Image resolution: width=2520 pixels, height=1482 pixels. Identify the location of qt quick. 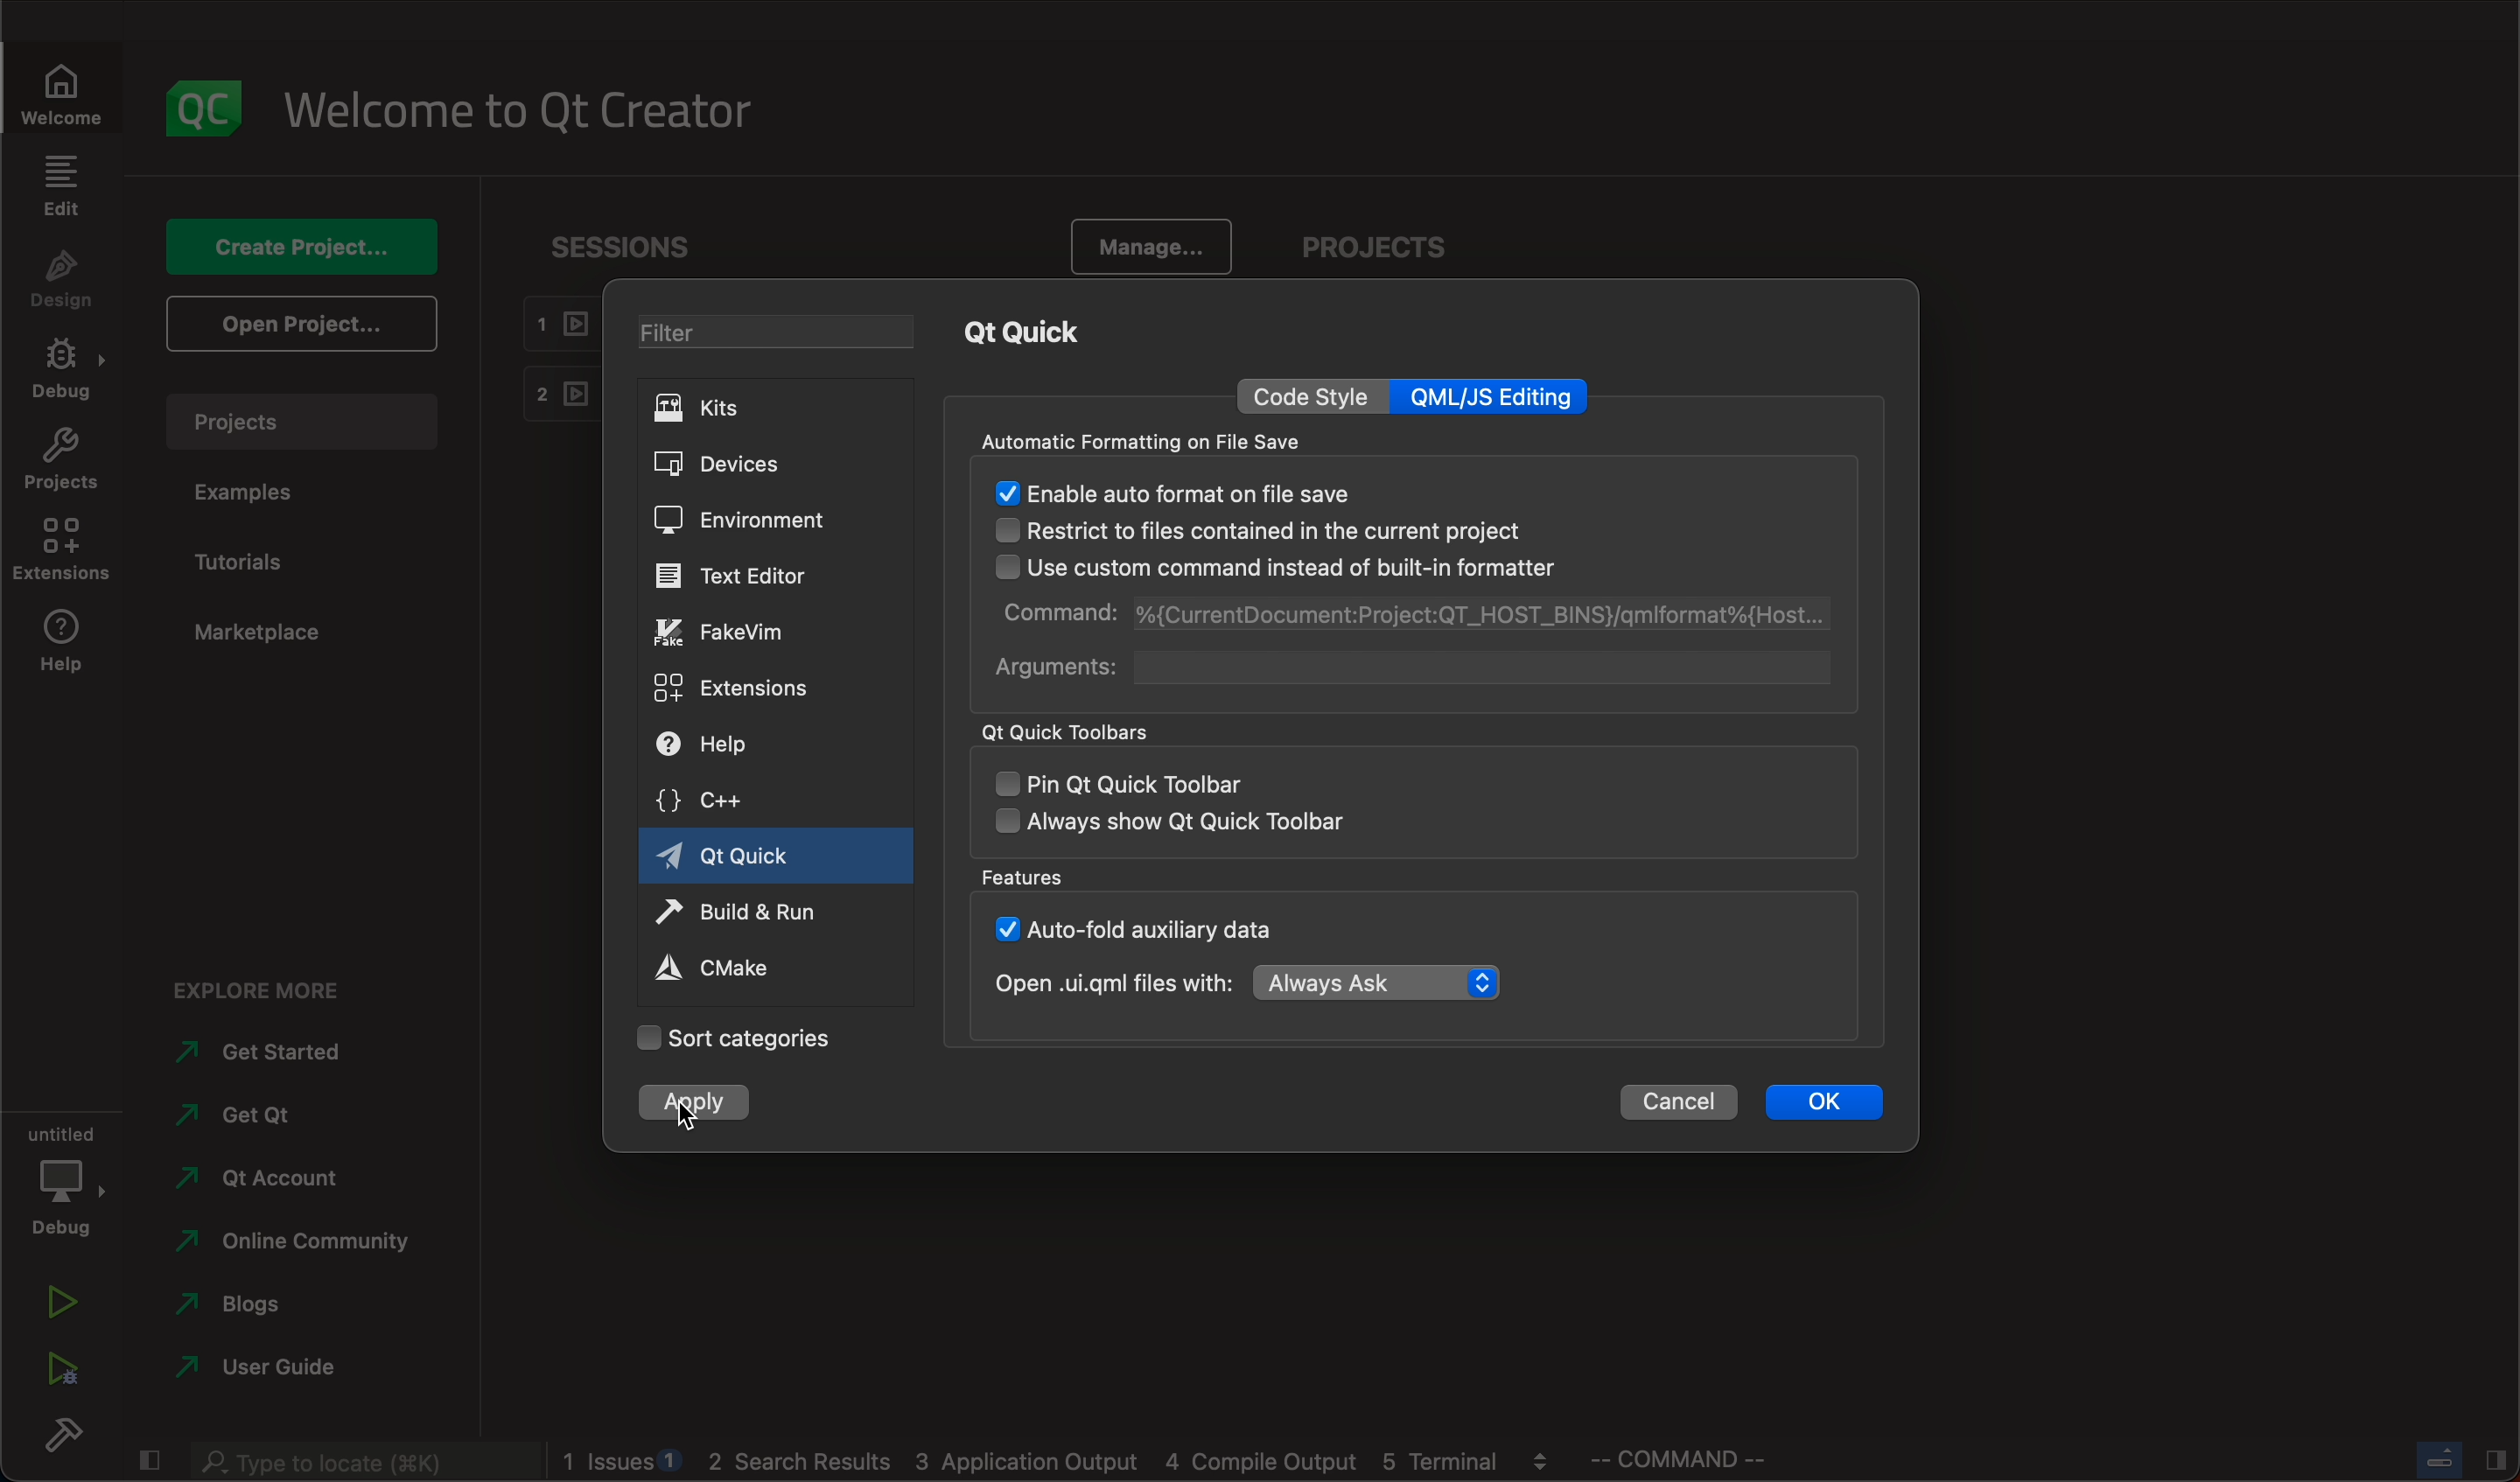
(749, 857).